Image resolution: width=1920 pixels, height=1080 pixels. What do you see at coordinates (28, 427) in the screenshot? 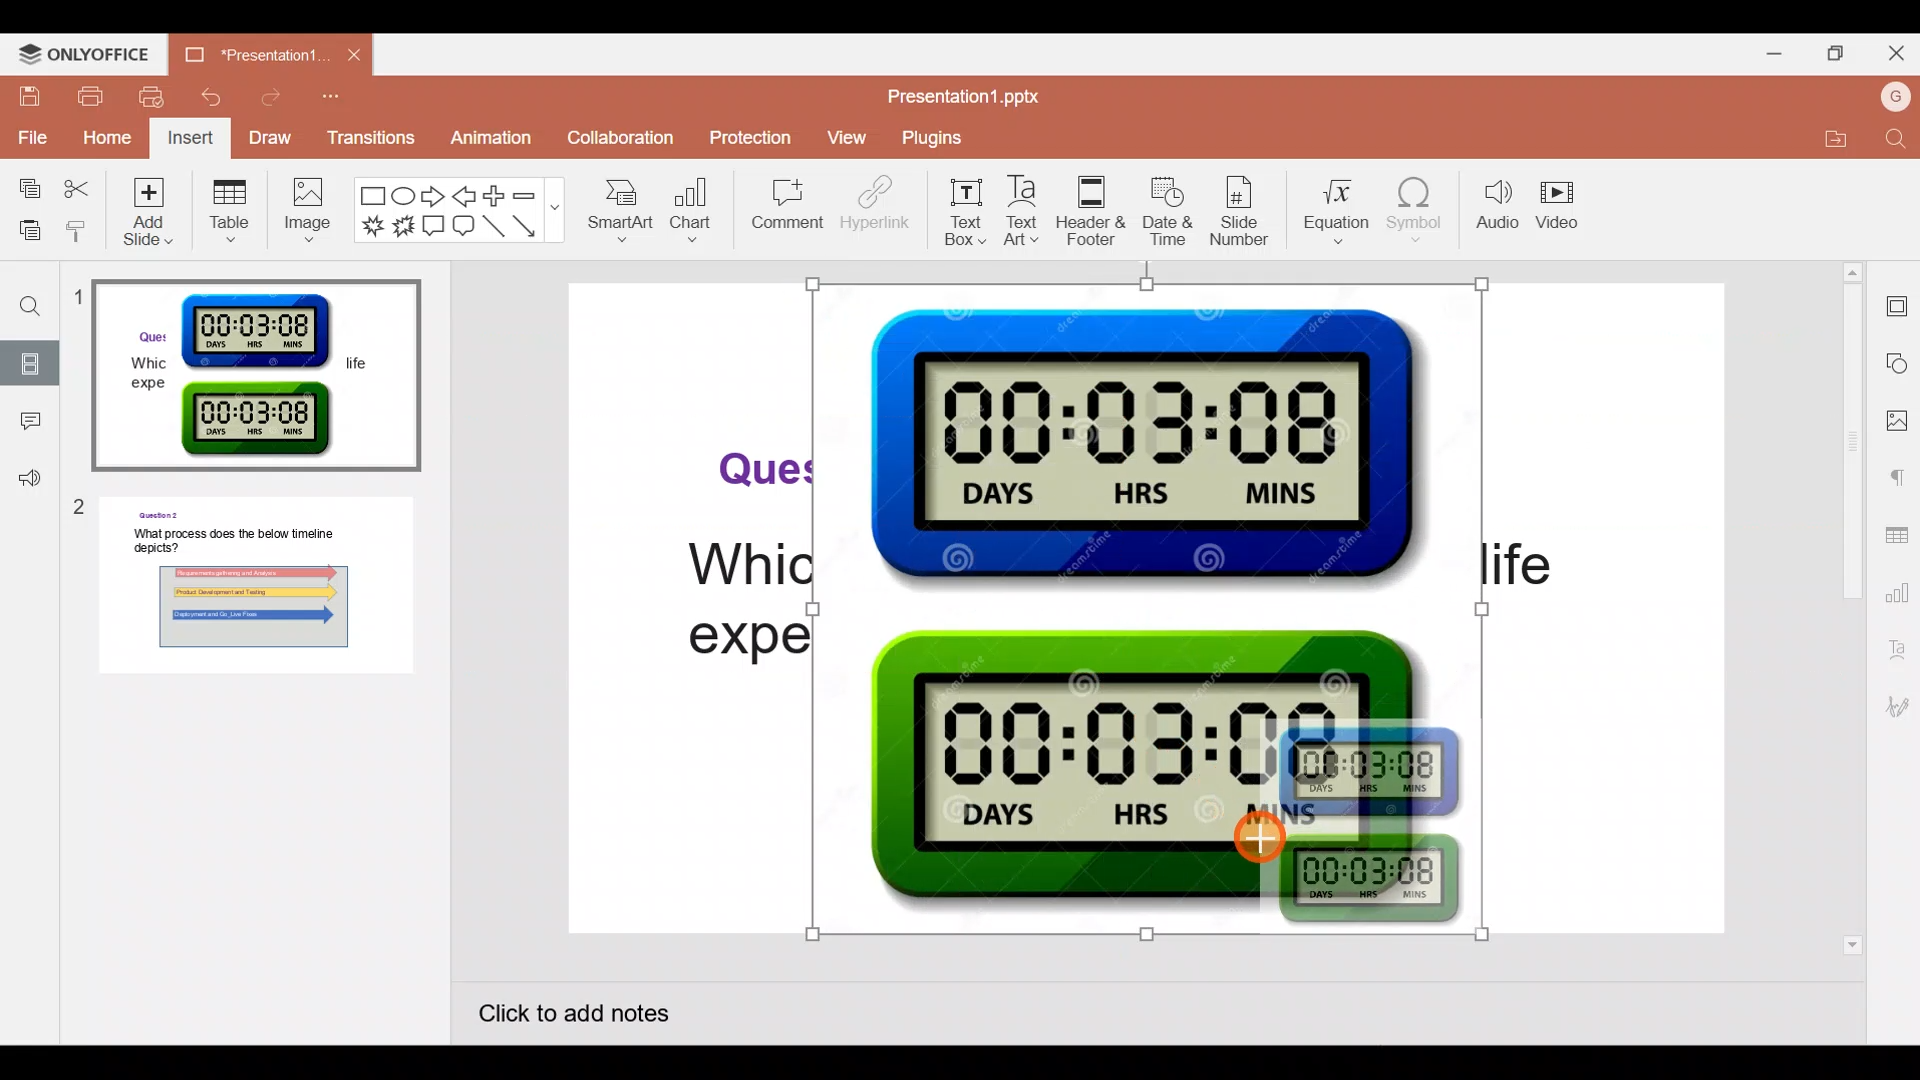
I see `Comment` at bounding box center [28, 427].